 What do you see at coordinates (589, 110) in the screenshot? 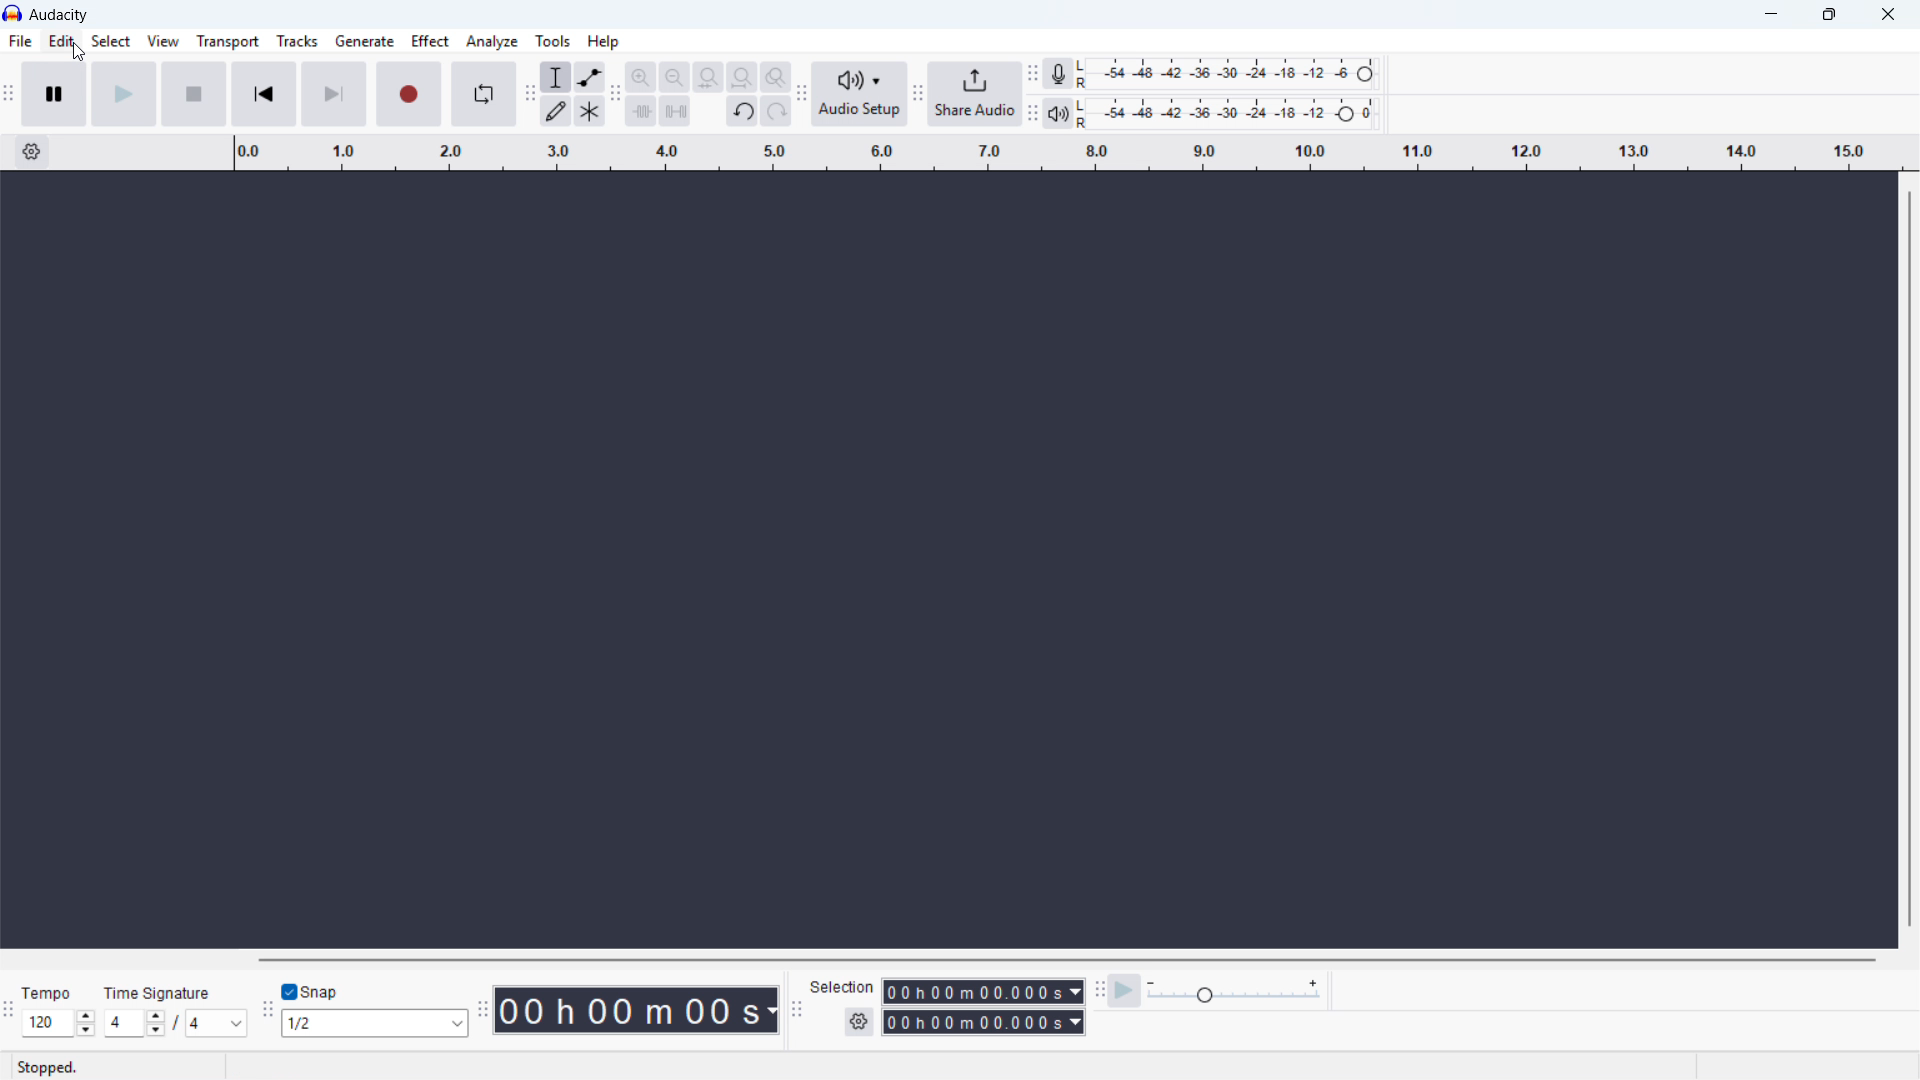
I see `multi tool` at bounding box center [589, 110].